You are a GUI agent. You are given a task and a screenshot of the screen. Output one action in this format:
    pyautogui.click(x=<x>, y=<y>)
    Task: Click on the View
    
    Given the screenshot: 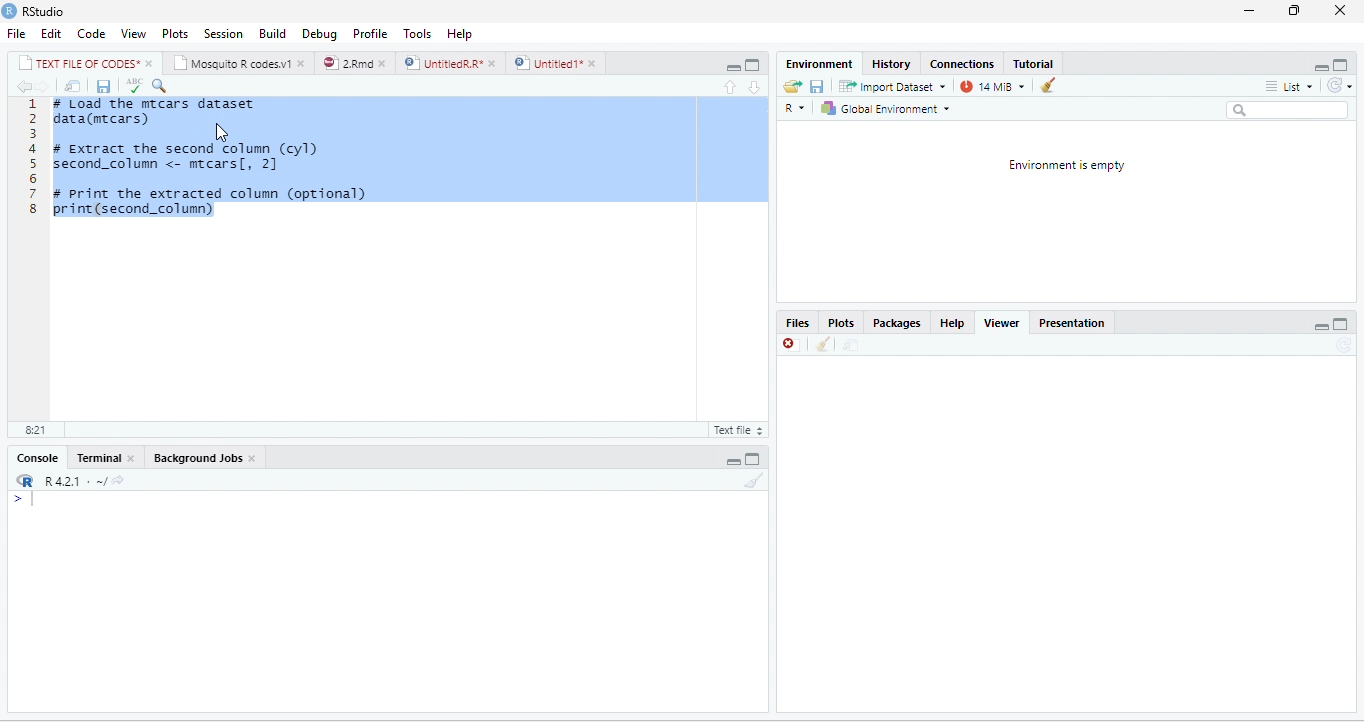 What is the action you would take?
    pyautogui.click(x=134, y=32)
    